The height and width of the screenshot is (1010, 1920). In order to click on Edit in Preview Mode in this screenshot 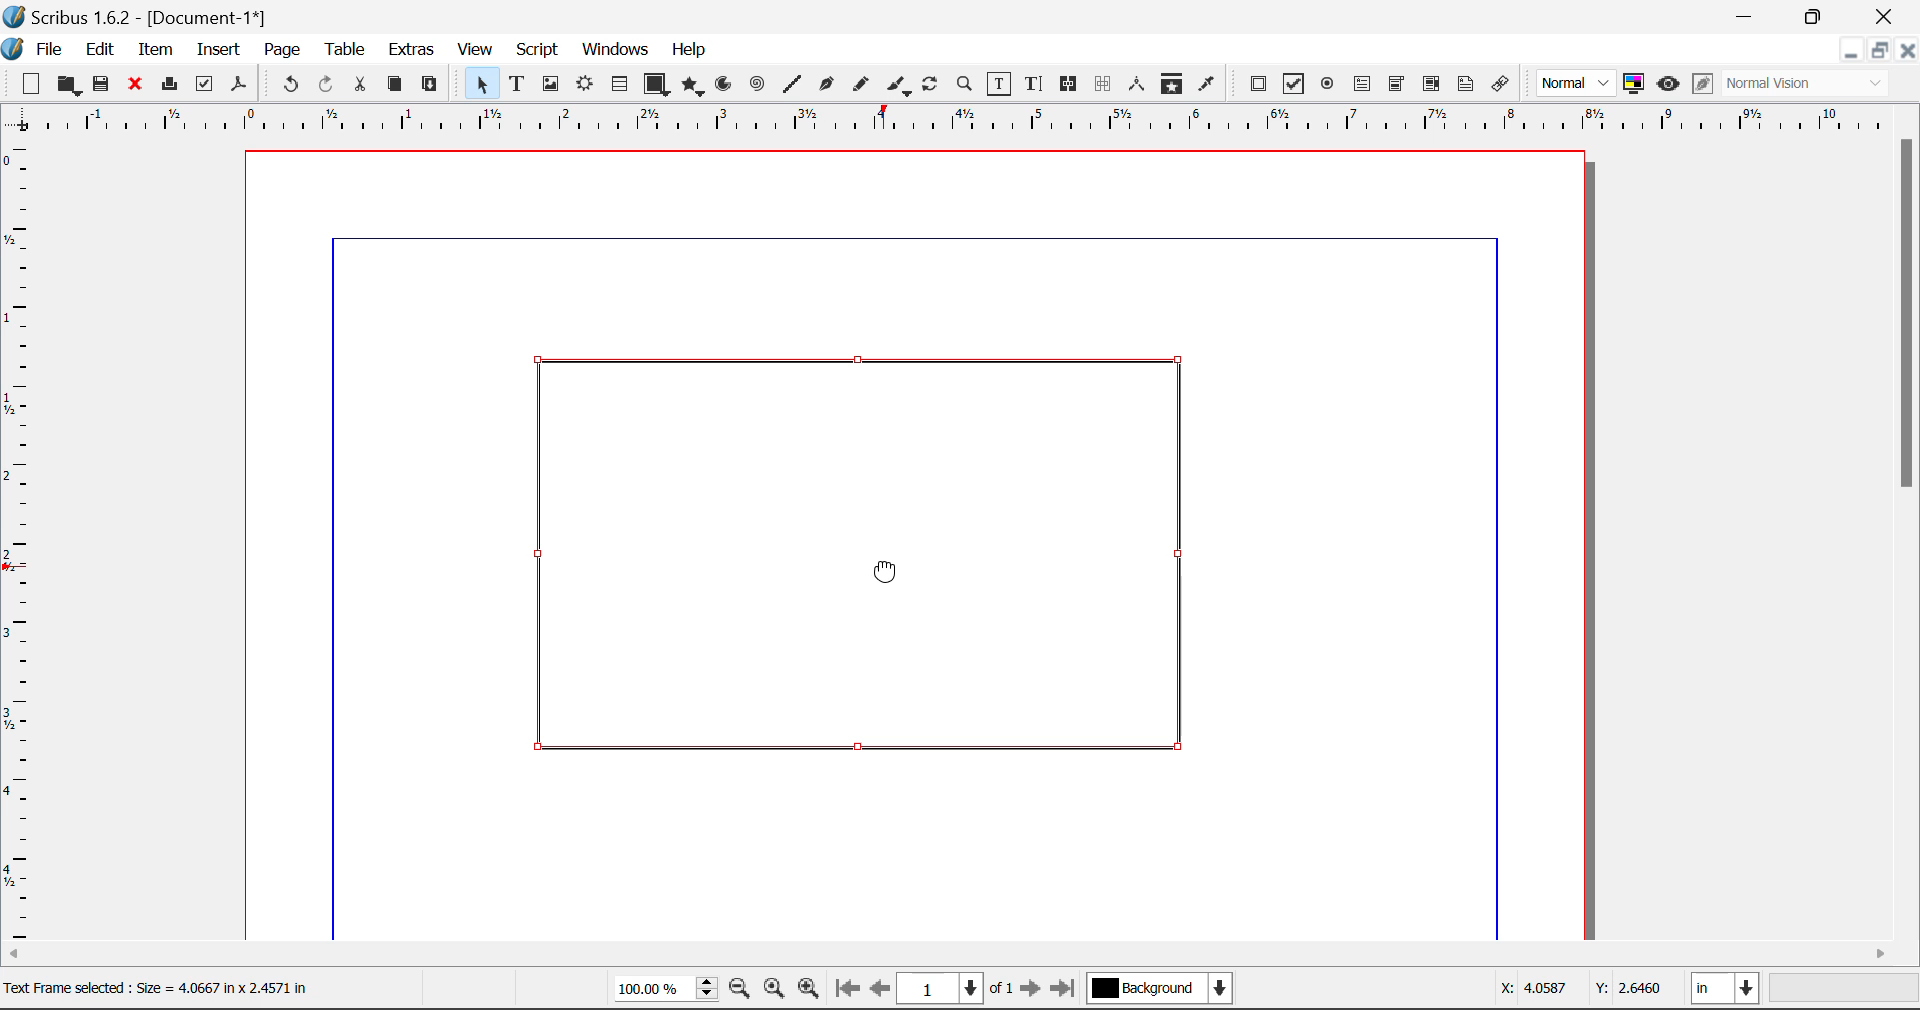, I will do `click(1702, 86)`.